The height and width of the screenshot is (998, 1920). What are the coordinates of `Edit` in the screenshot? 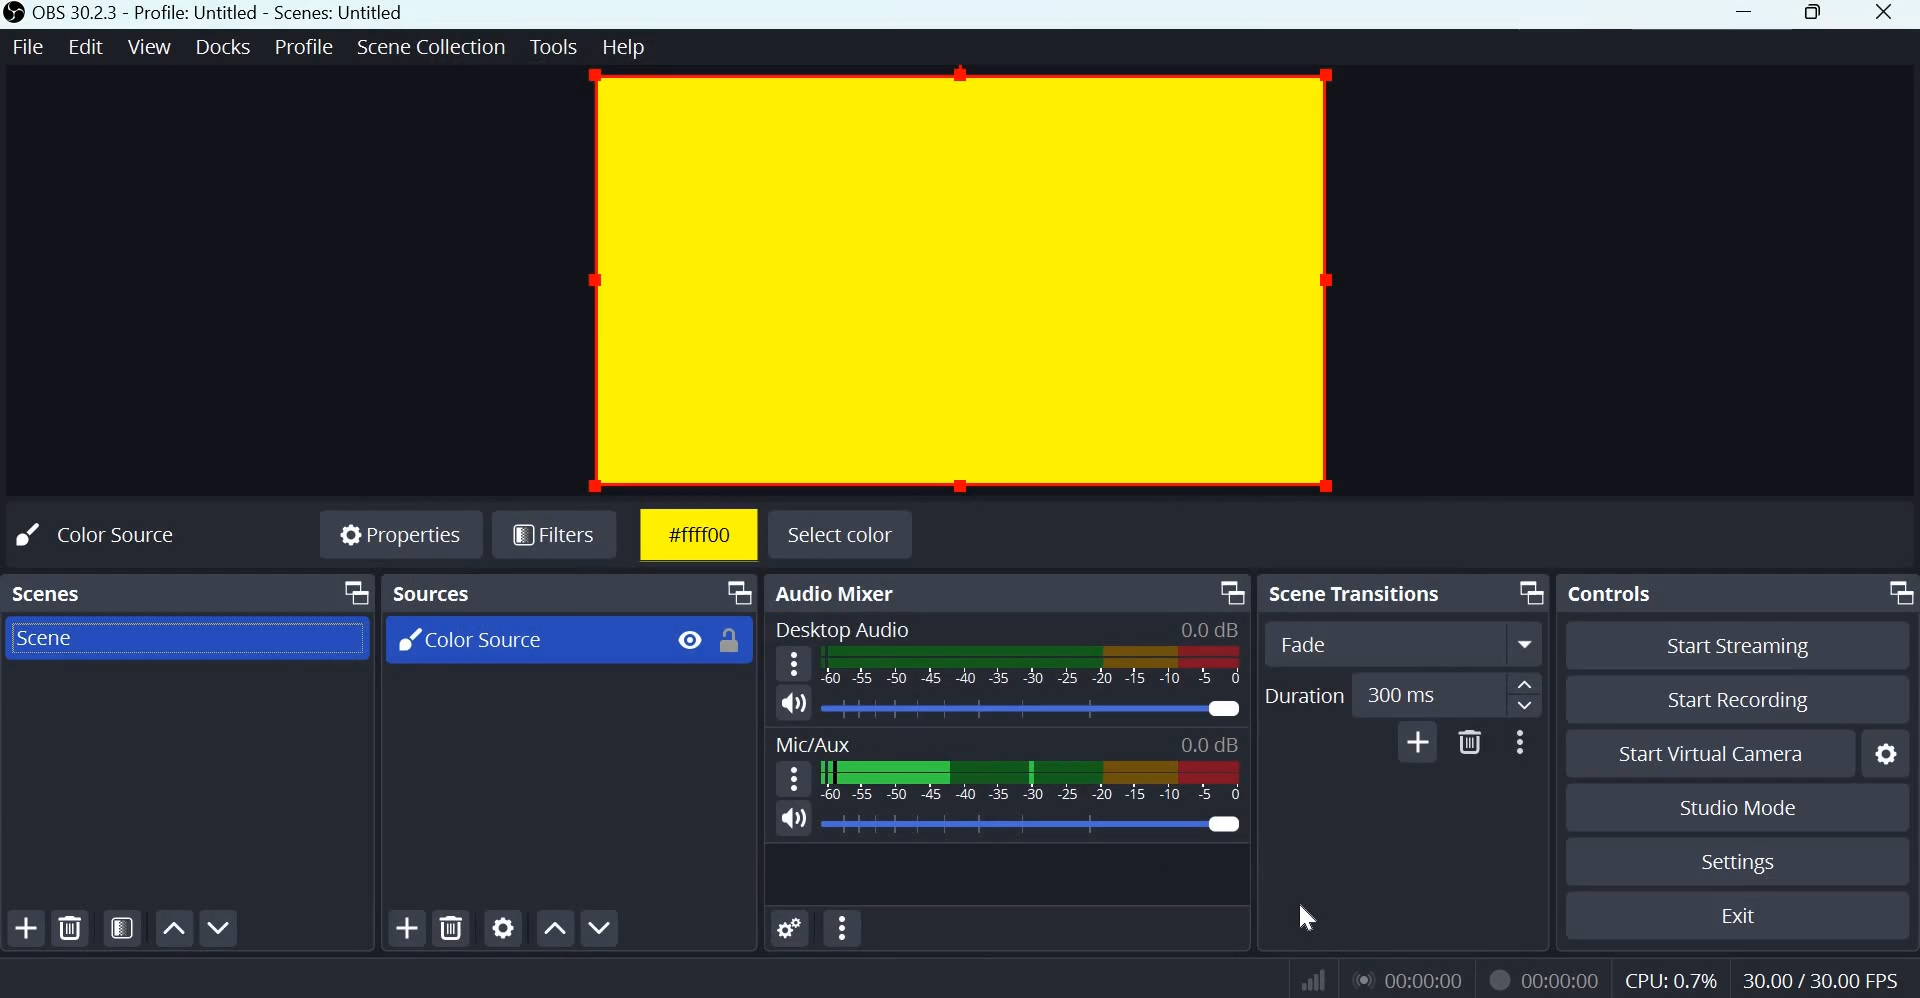 It's located at (88, 45).